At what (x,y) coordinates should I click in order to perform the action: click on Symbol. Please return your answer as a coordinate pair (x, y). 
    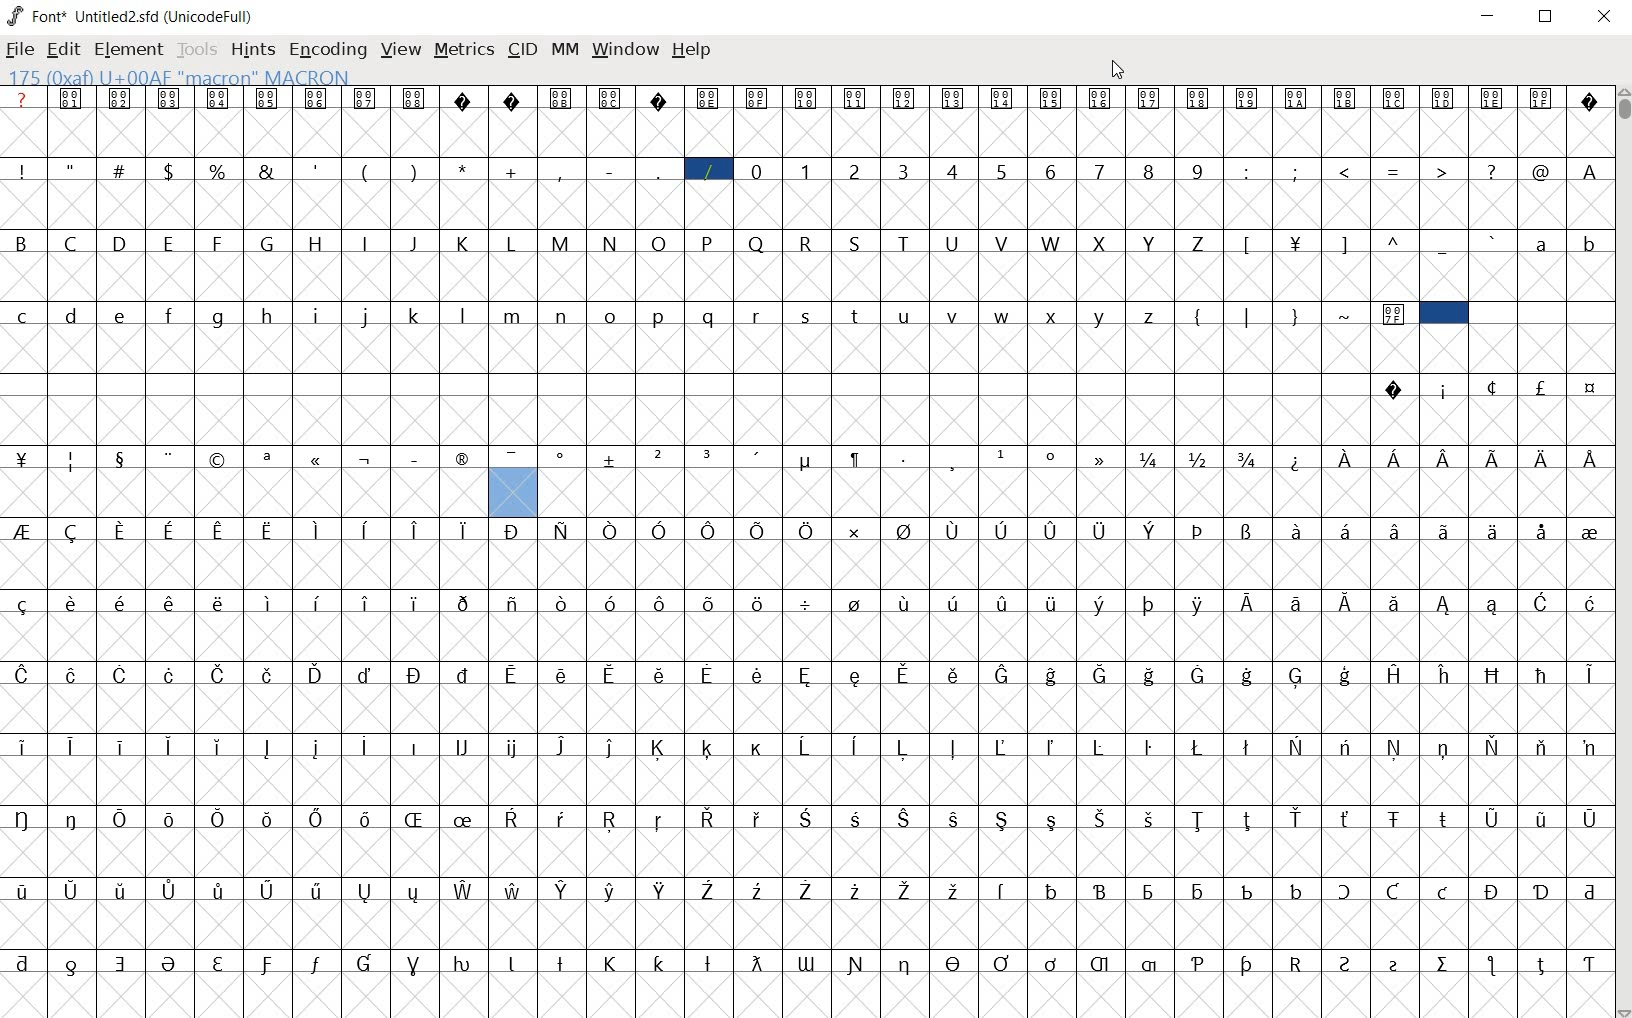
    Looking at the image, I should click on (1006, 99).